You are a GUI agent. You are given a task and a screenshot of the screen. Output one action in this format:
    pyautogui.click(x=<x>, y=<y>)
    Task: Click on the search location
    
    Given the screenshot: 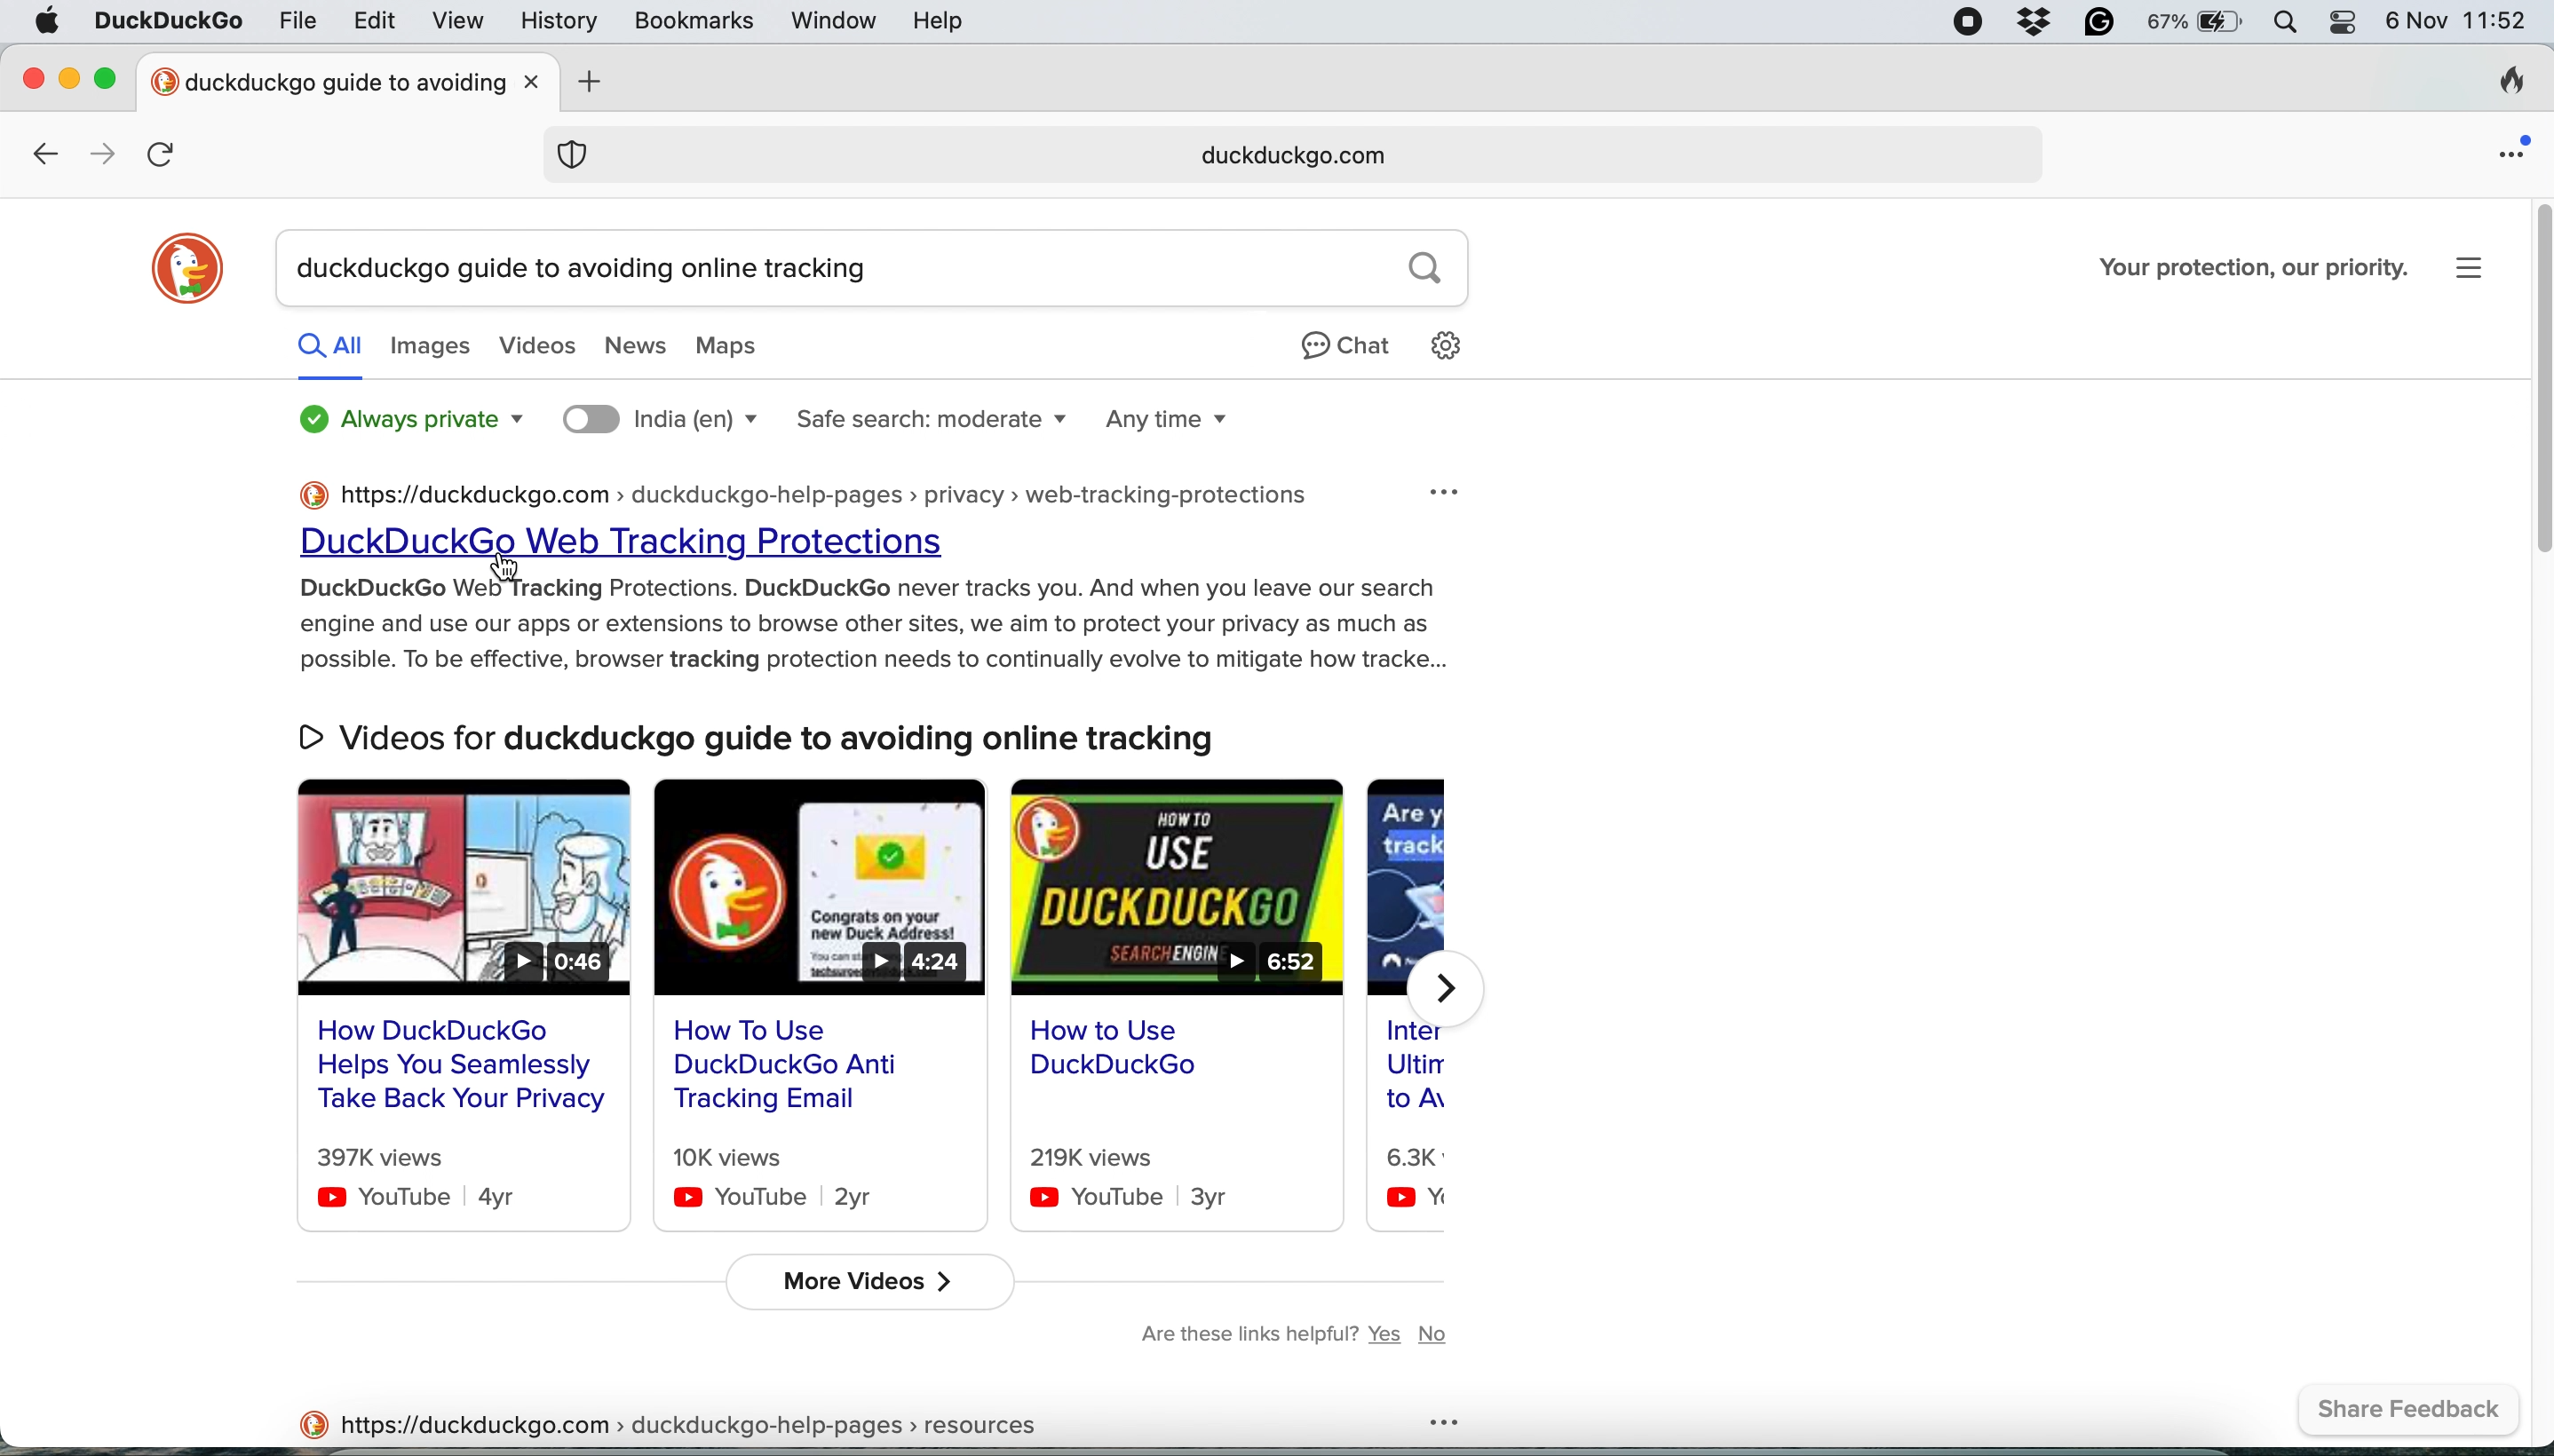 What is the action you would take?
    pyautogui.click(x=652, y=422)
    